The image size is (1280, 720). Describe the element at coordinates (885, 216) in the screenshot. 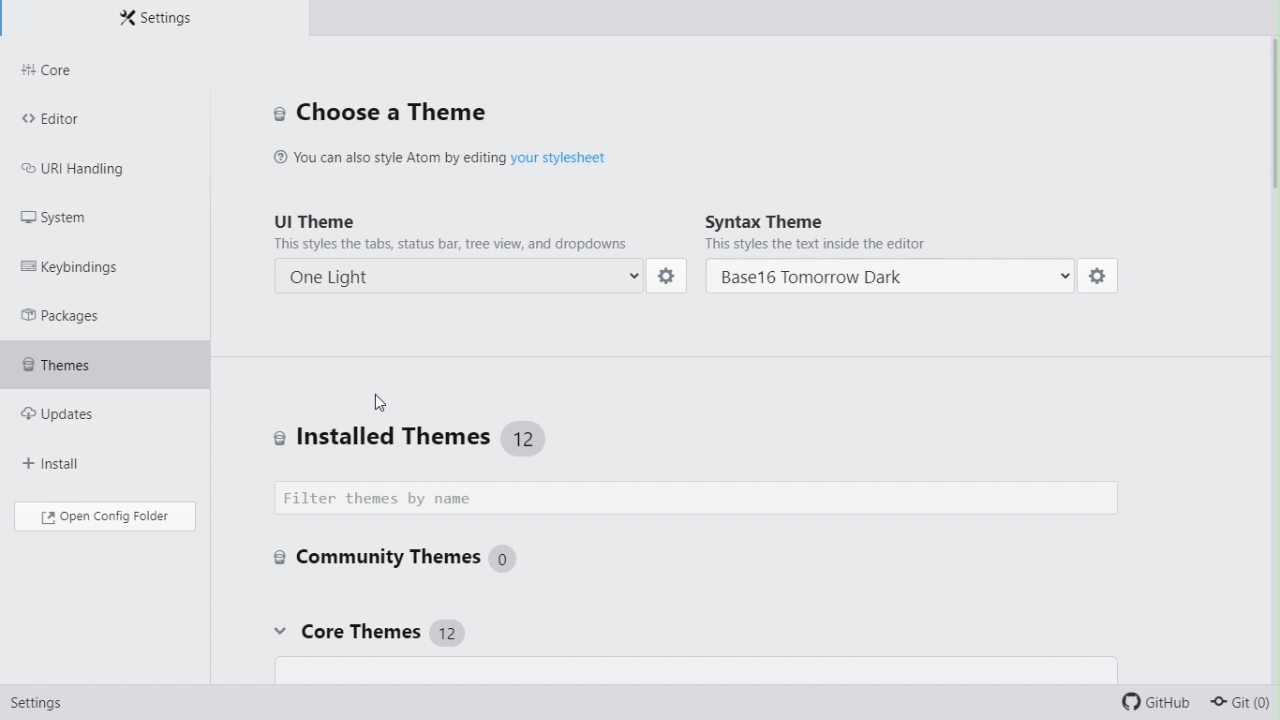

I see `Syntax theme` at that location.